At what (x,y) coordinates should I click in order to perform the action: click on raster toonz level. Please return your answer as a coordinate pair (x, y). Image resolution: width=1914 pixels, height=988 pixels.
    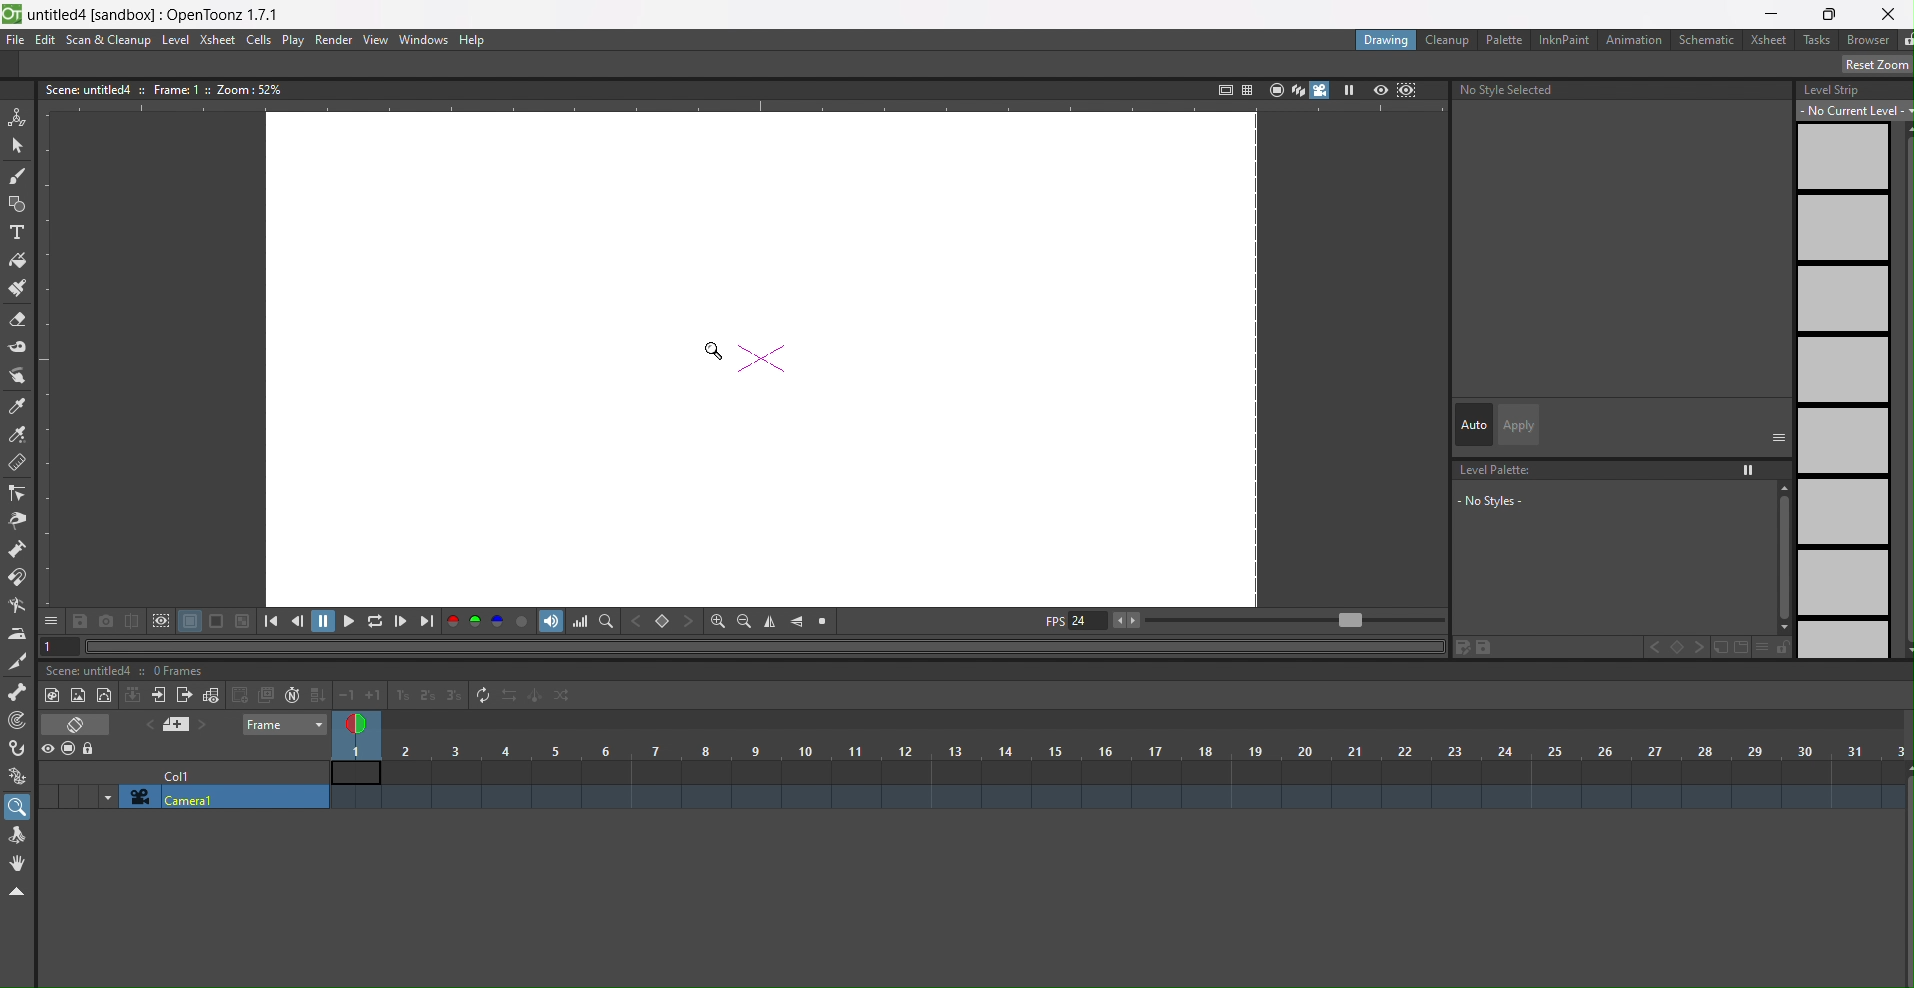
    Looking at the image, I should click on (50, 695).